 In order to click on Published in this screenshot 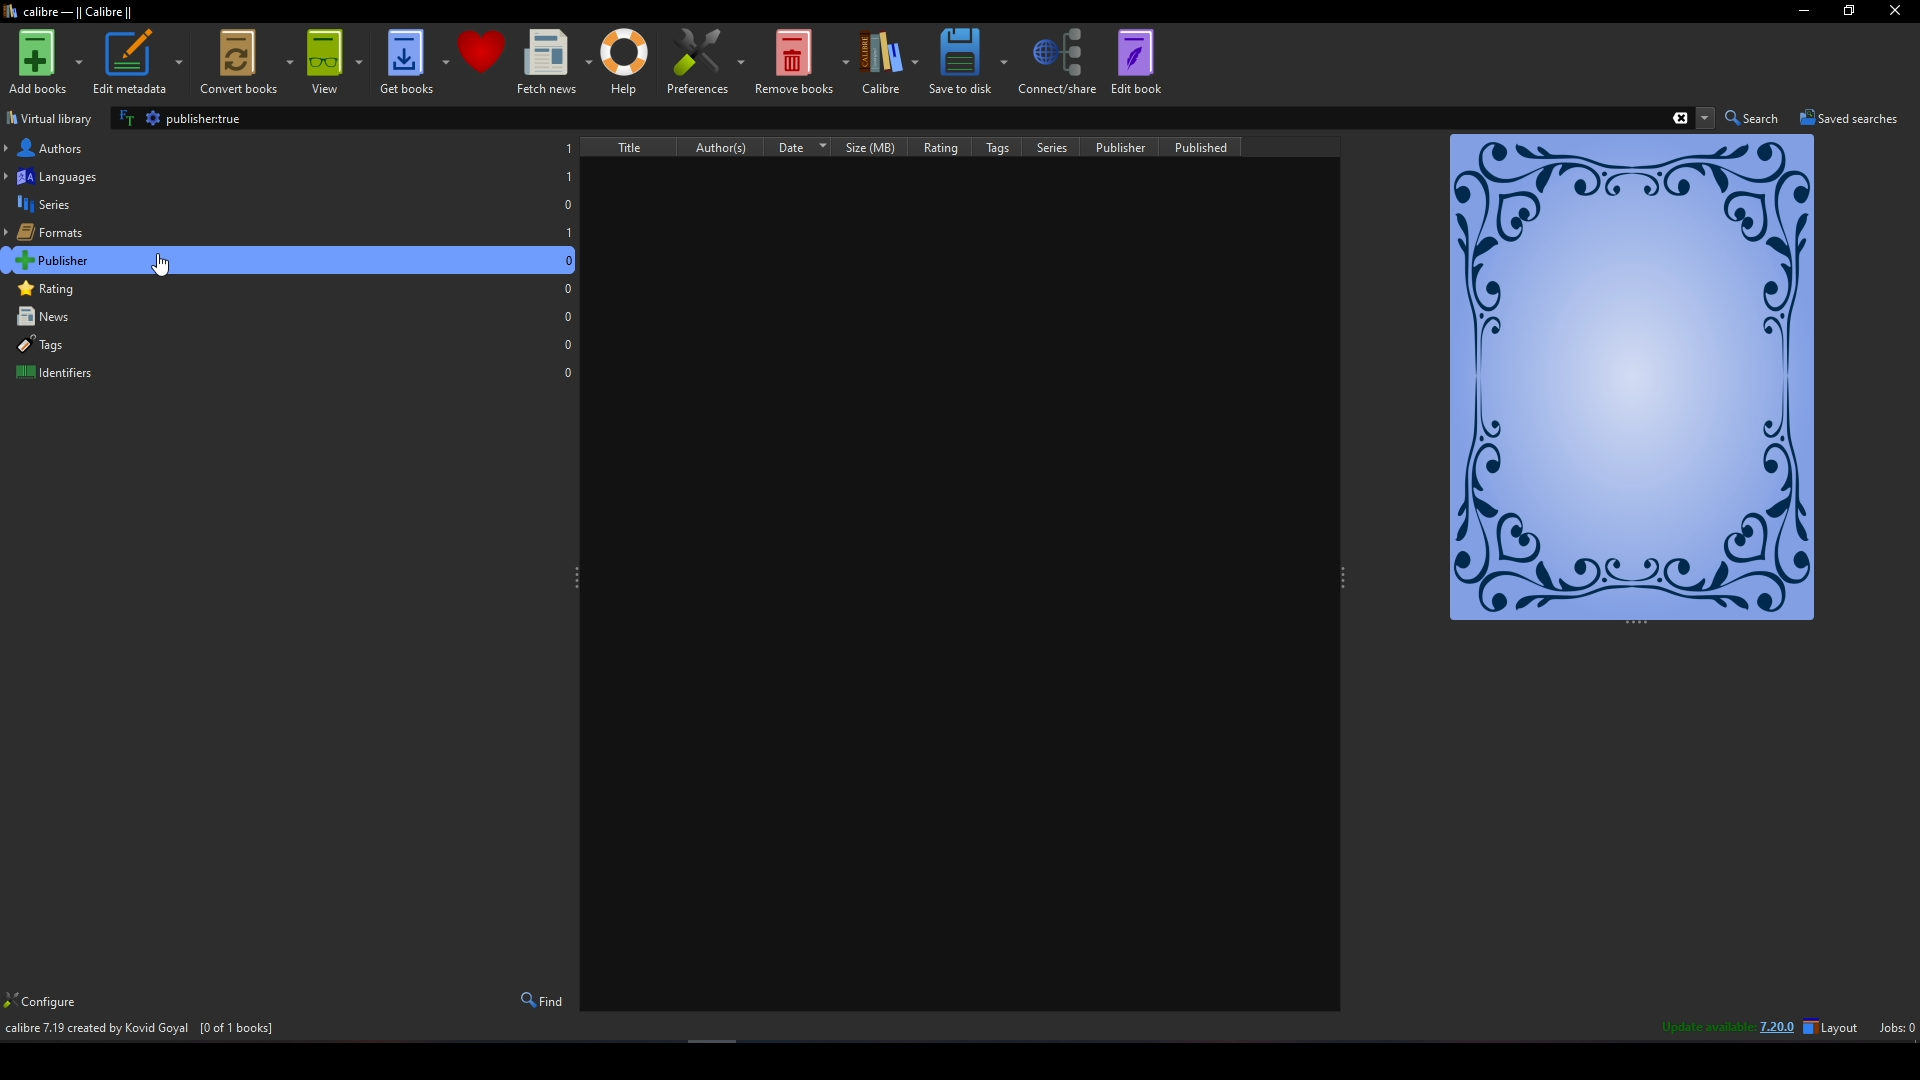, I will do `click(1213, 146)`.